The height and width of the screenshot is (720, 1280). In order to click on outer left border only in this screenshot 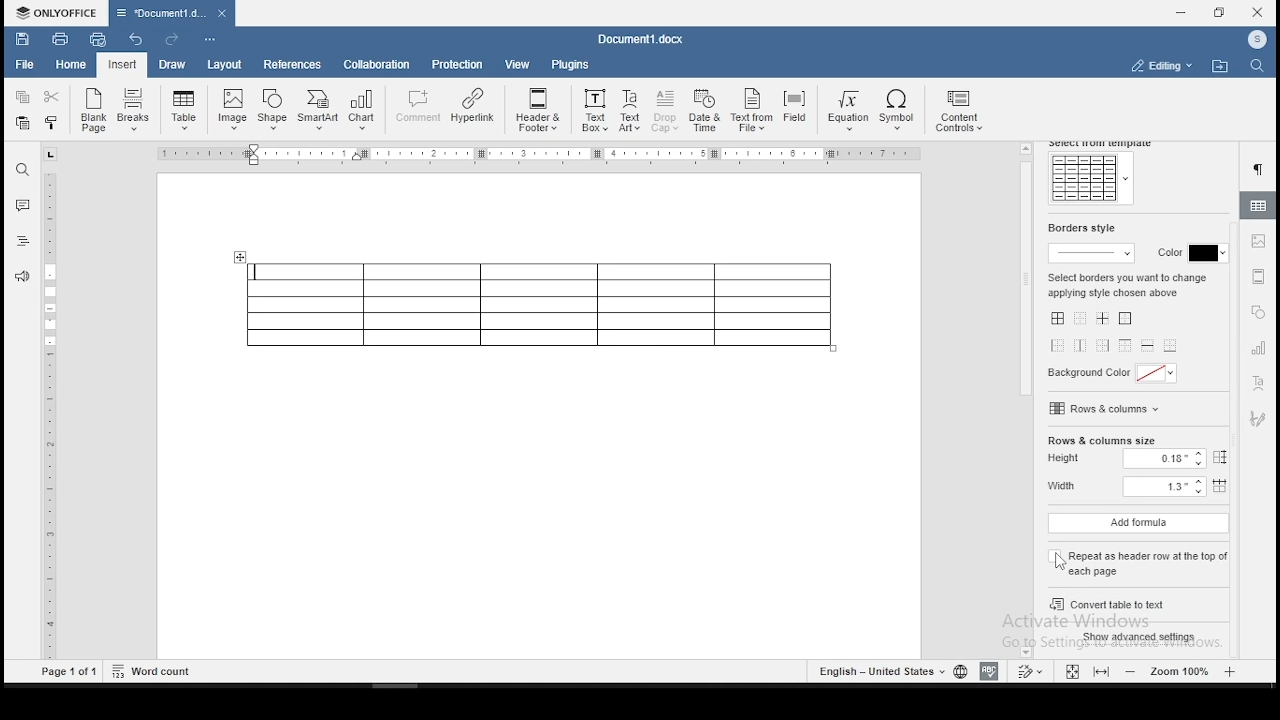, I will do `click(1059, 348)`.